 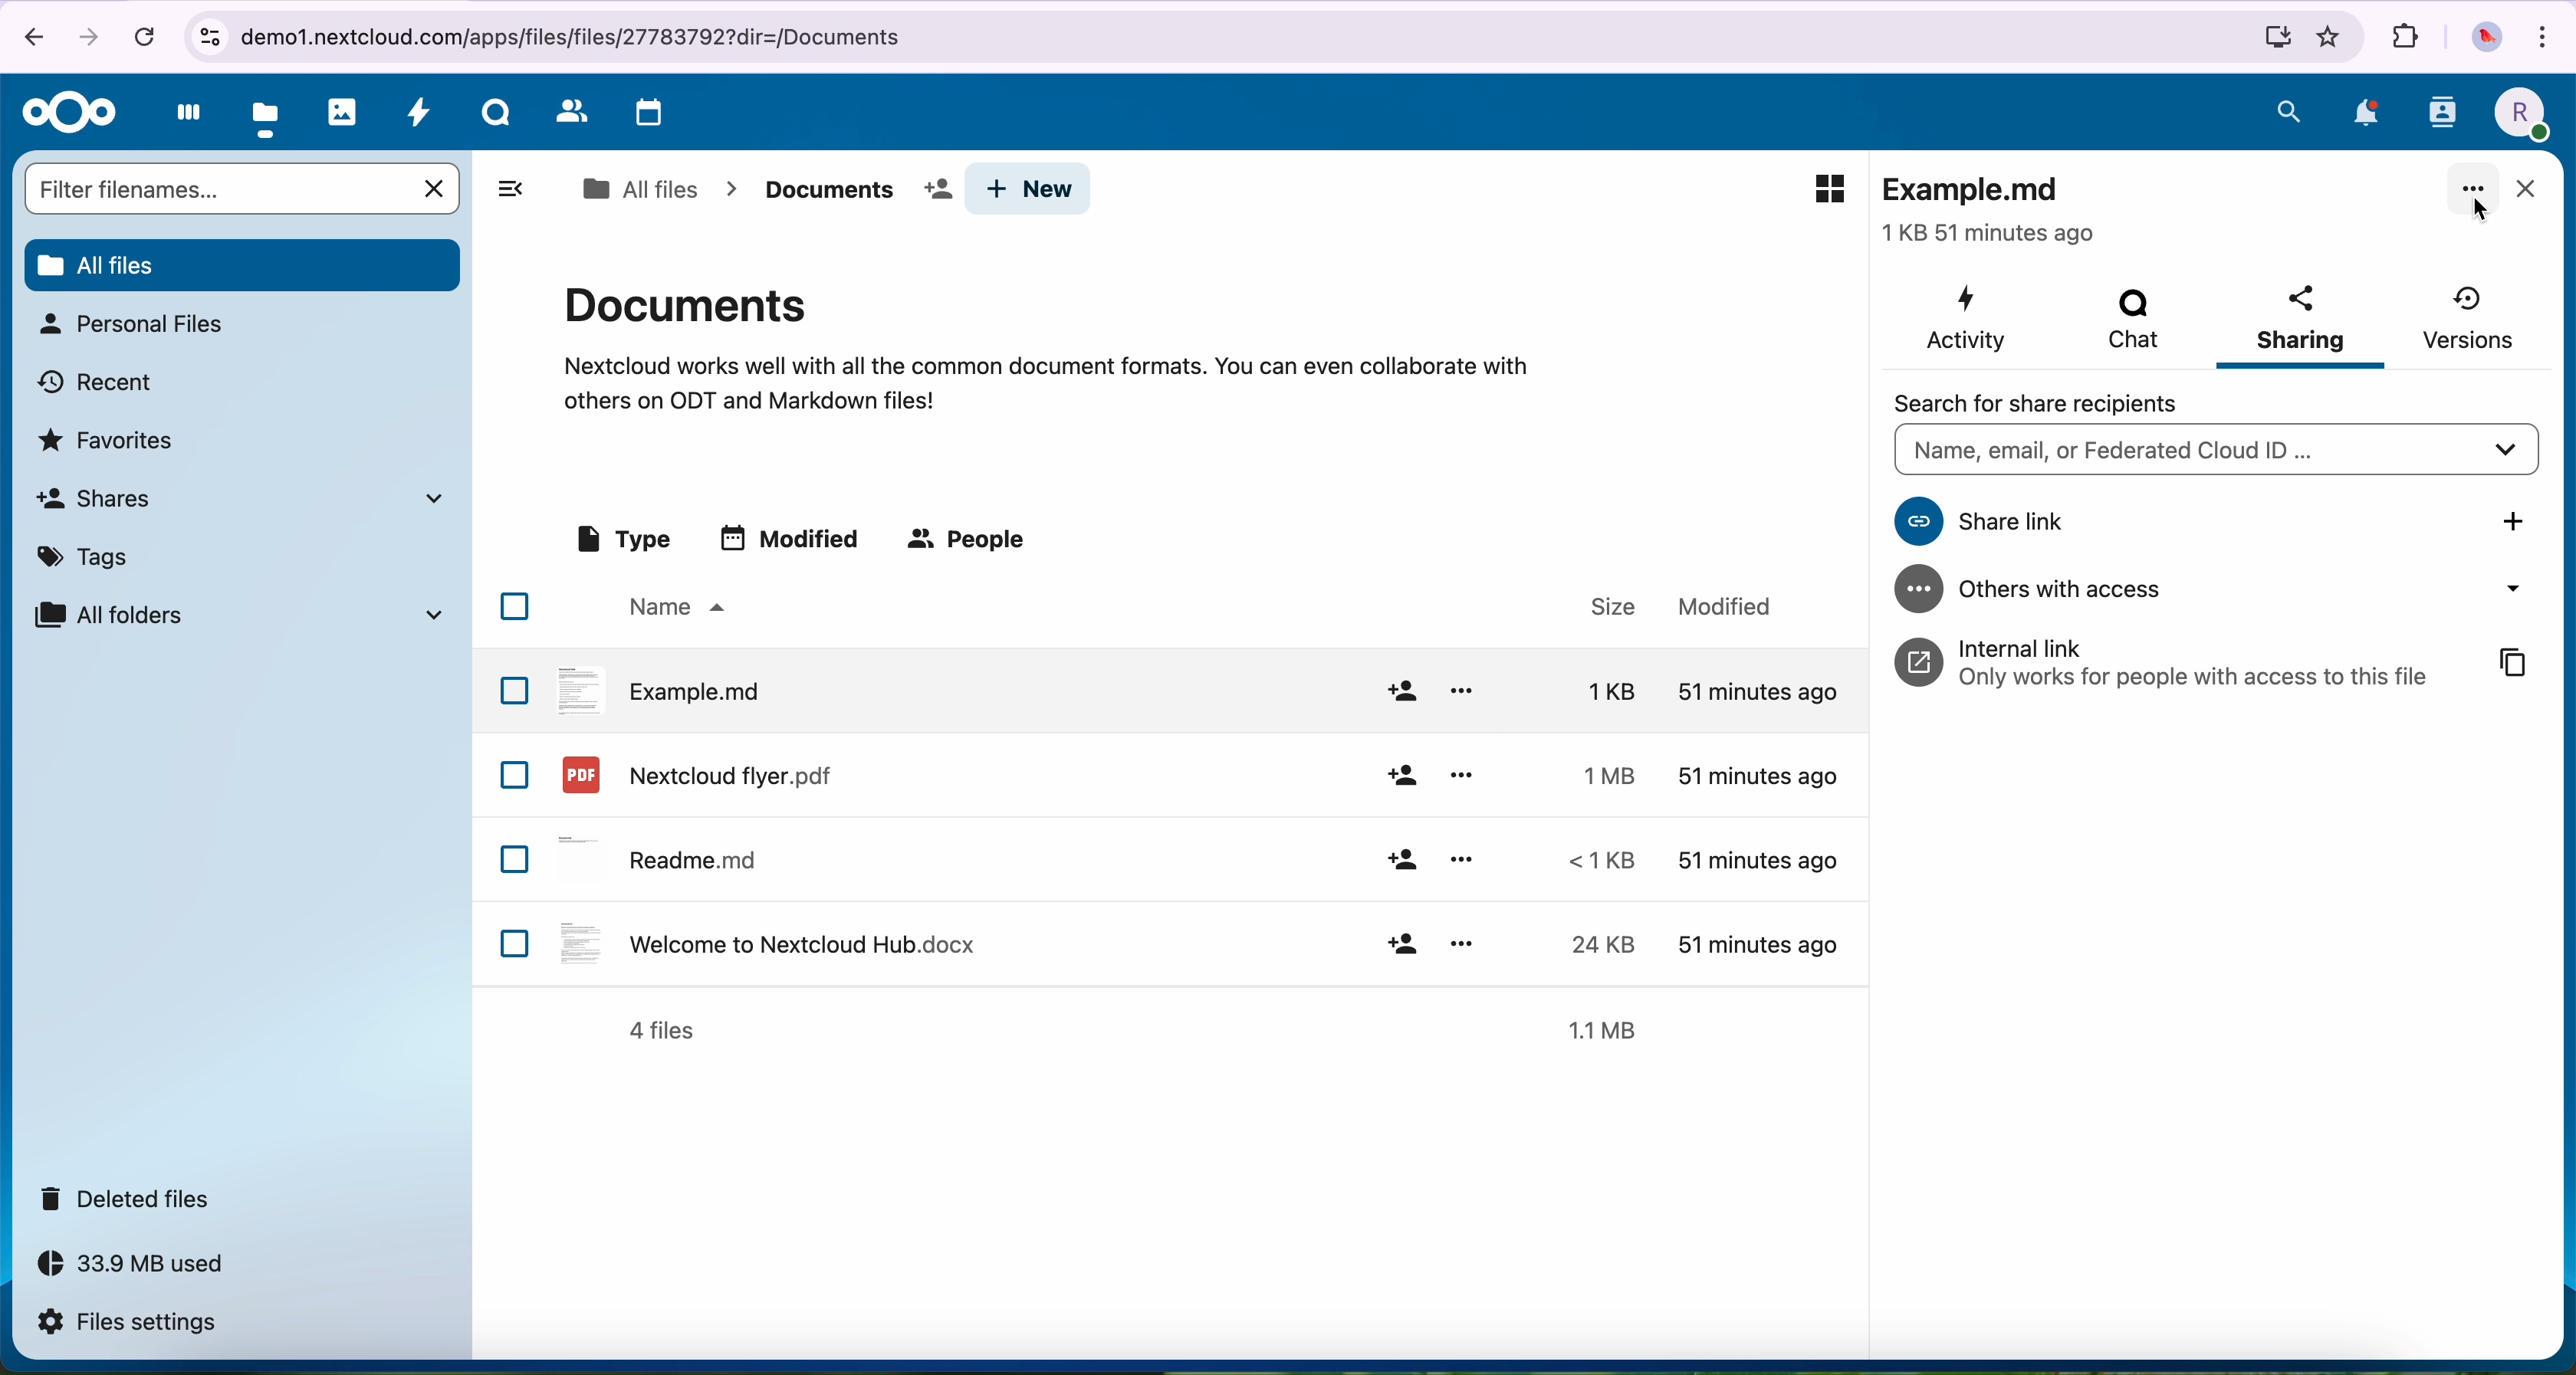 I want to click on close, so click(x=2524, y=191).